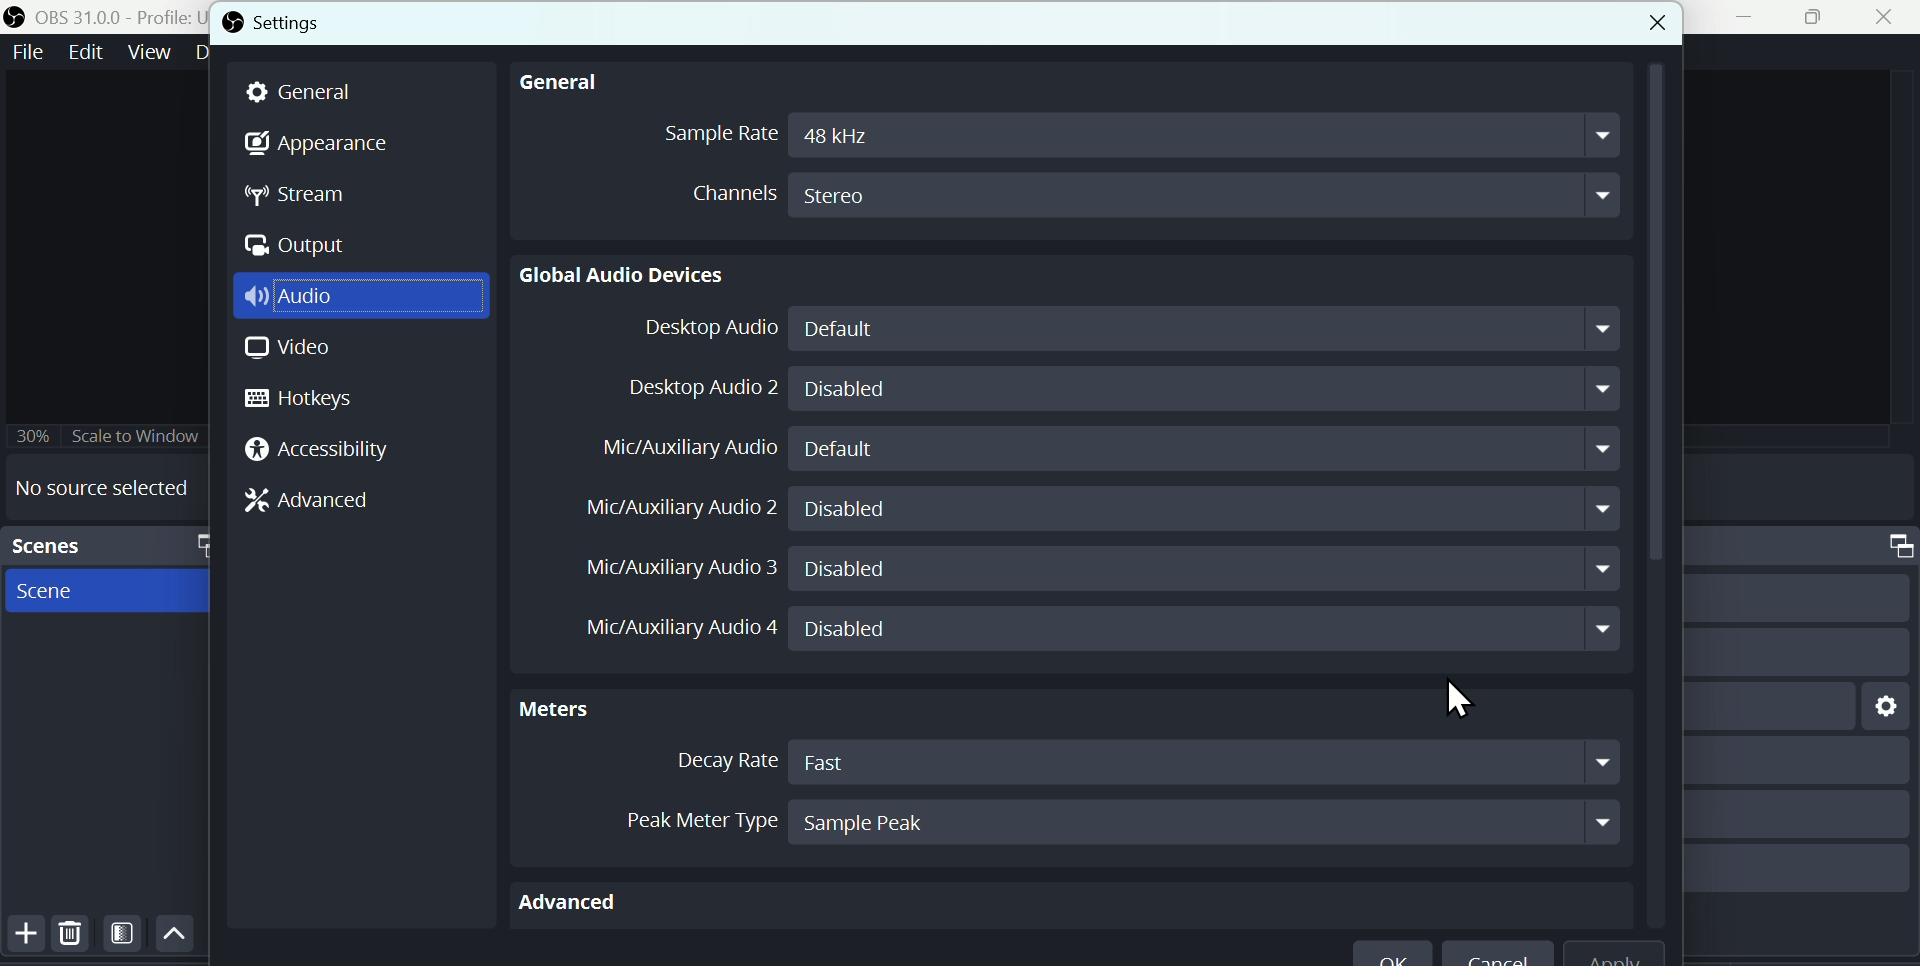  What do you see at coordinates (83, 52) in the screenshot?
I see `Edit` at bounding box center [83, 52].